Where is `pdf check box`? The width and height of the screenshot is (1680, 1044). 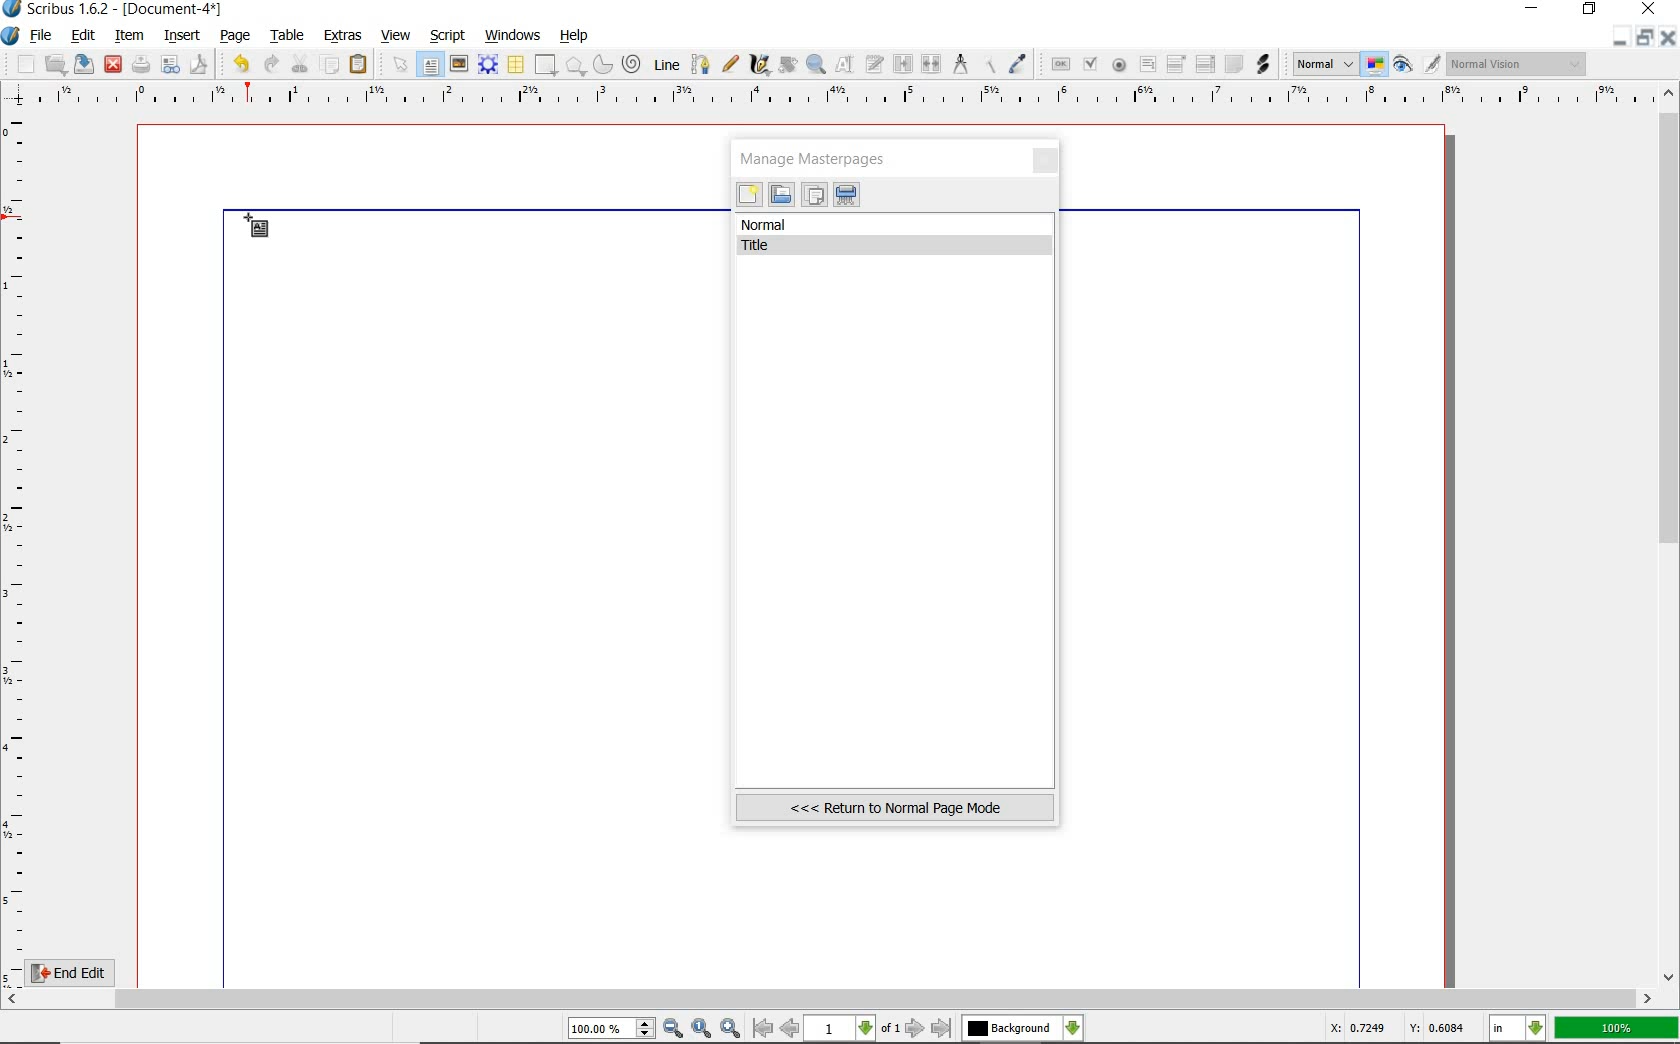 pdf check box is located at coordinates (1089, 64).